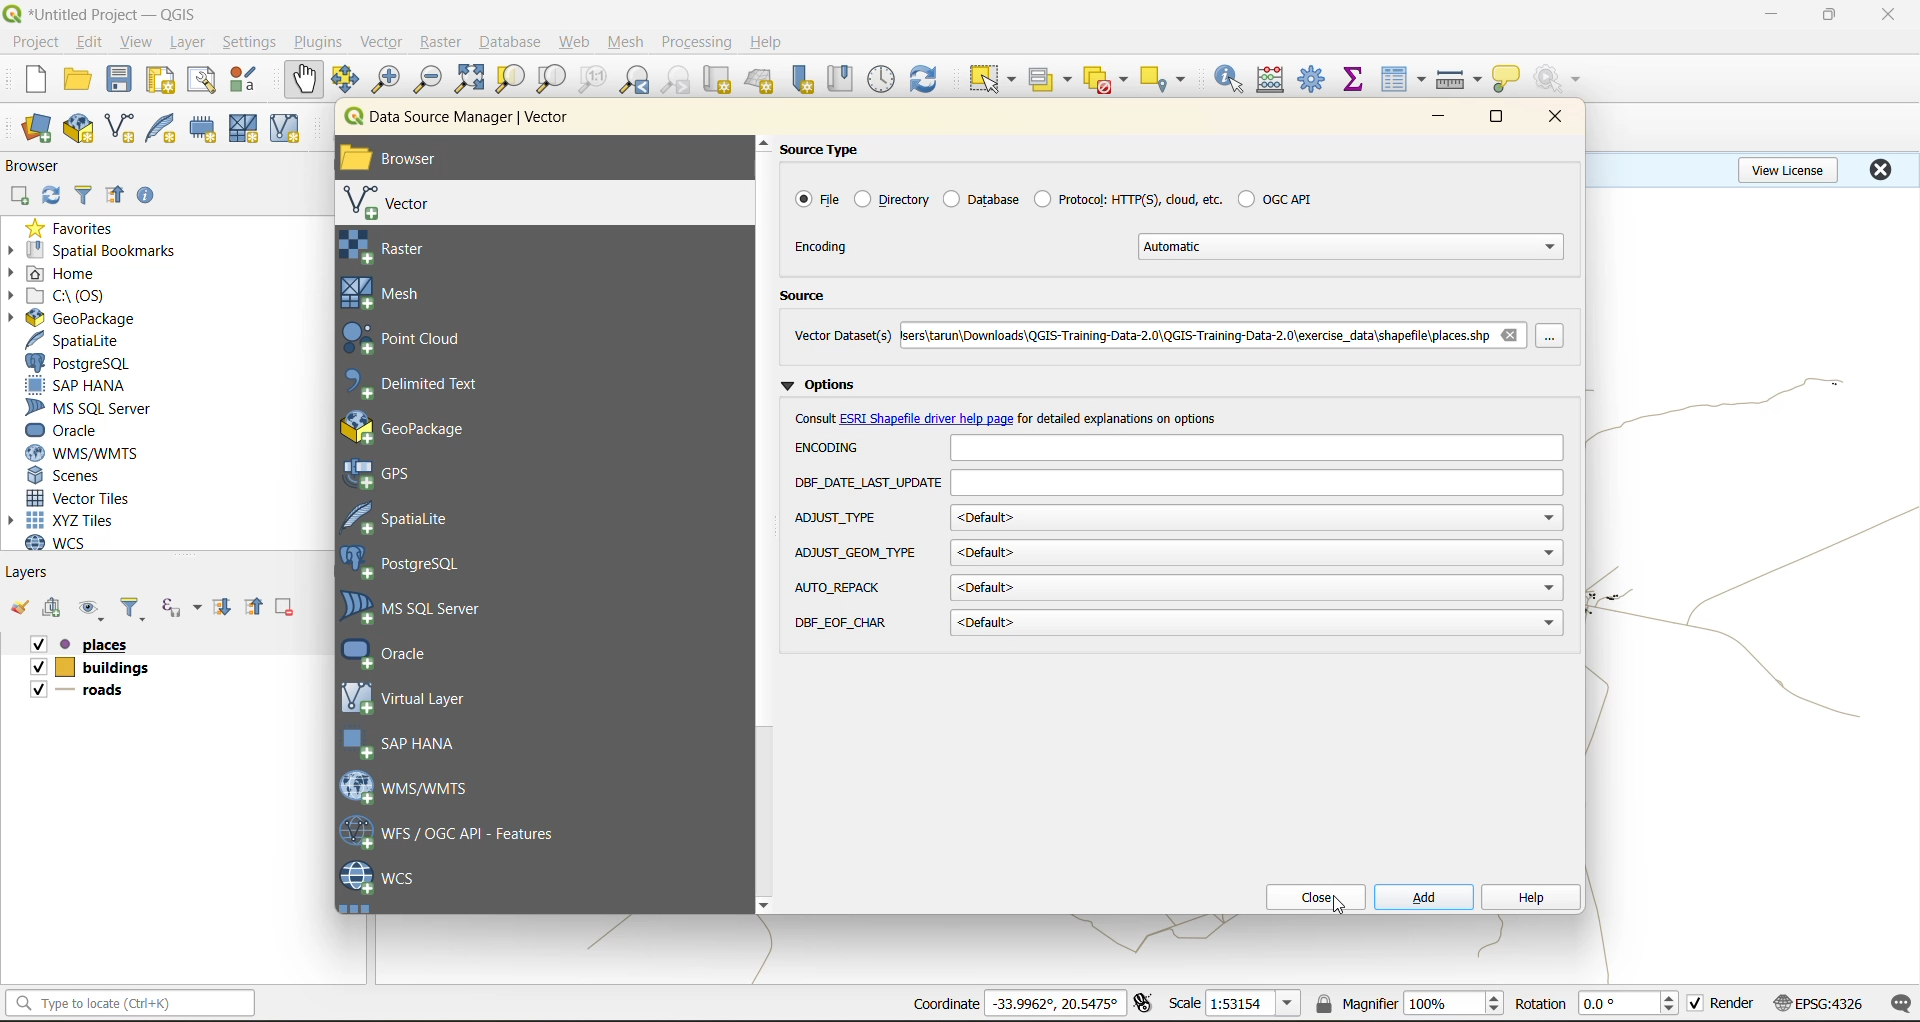  I want to click on magnifier, so click(1355, 1003).